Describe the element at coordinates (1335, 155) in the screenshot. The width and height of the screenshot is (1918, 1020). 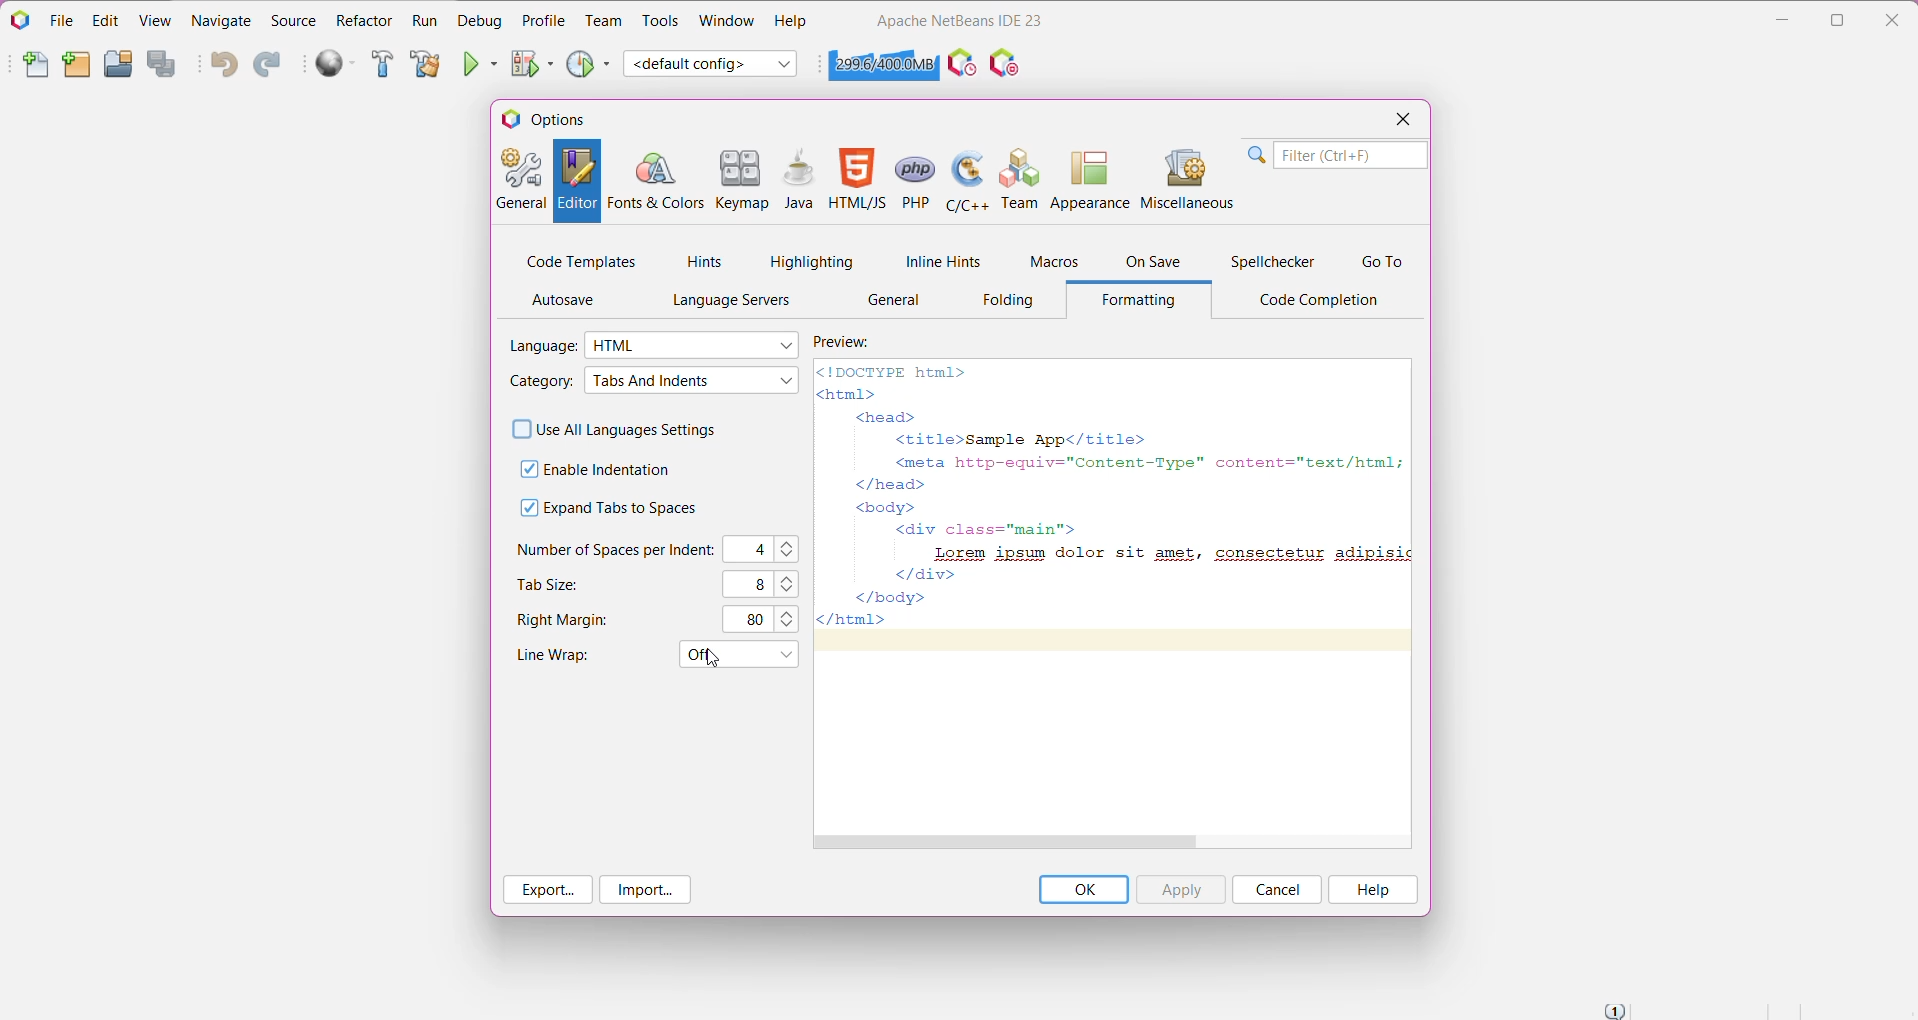
I see `Search Bar` at that location.